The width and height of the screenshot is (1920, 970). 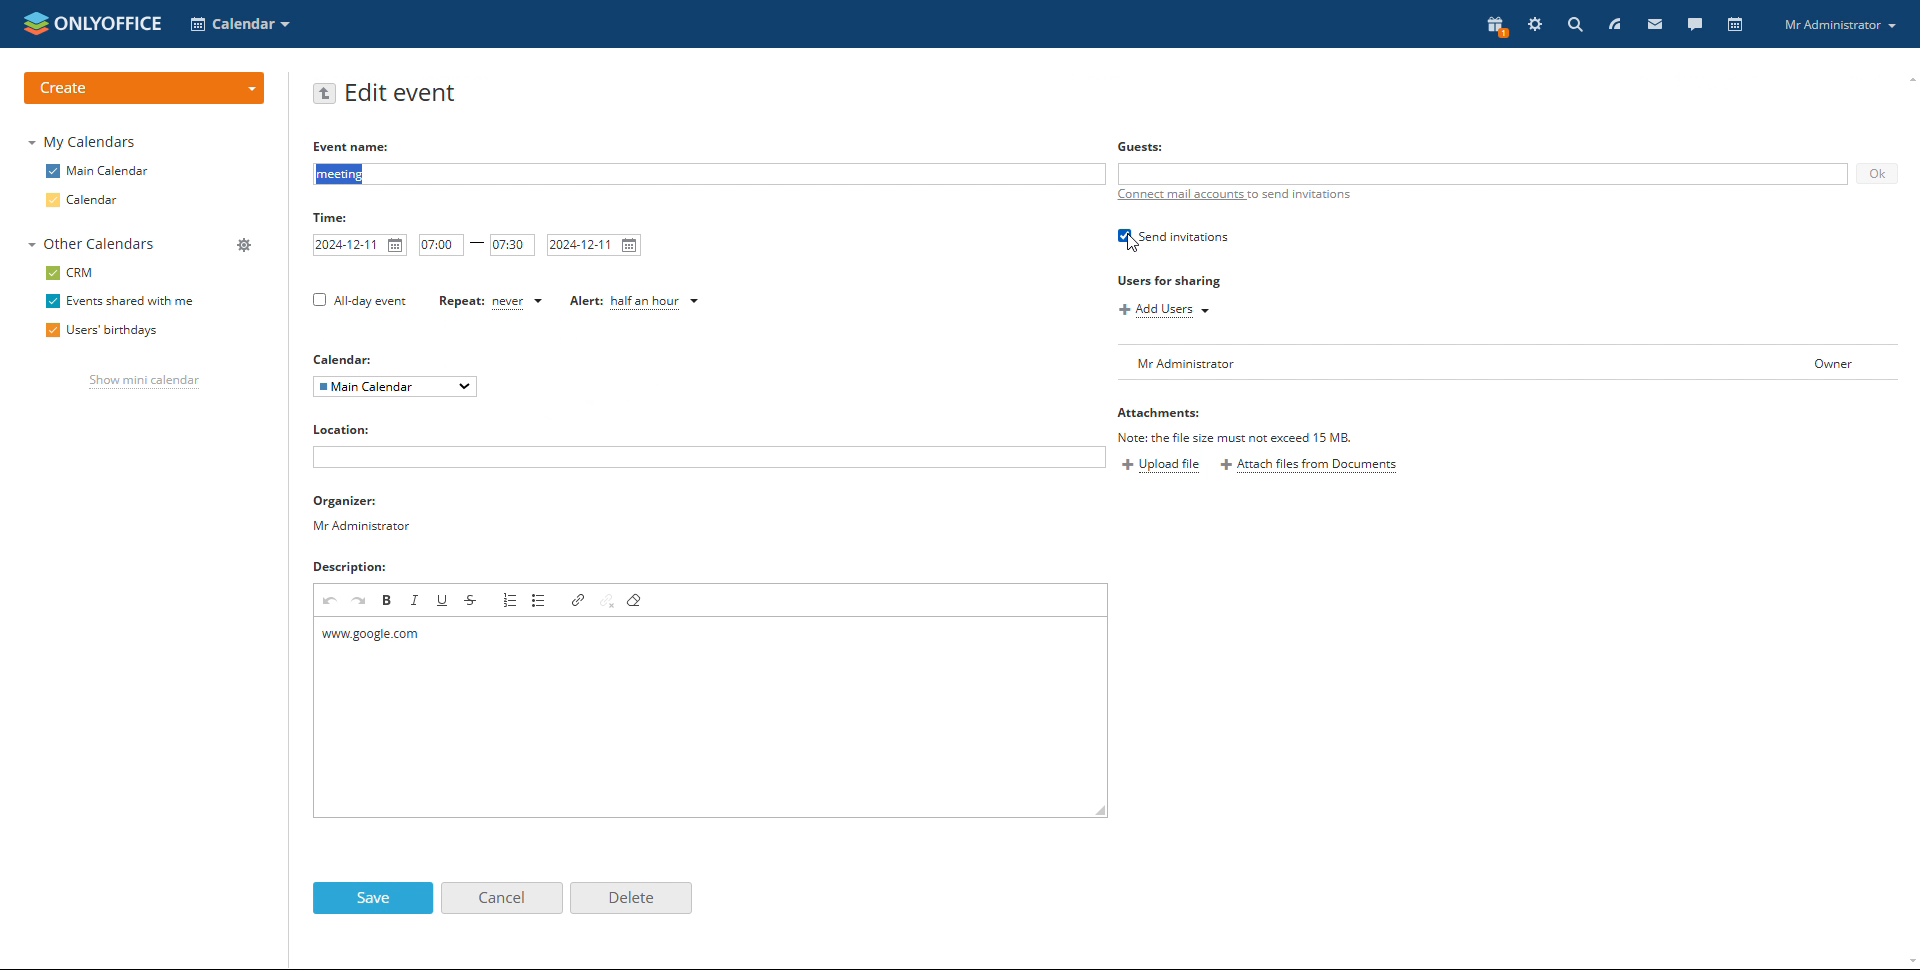 What do you see at coordinates (595, 246) in the screenshot?
I see `end date` at bounding box center [595, 246].